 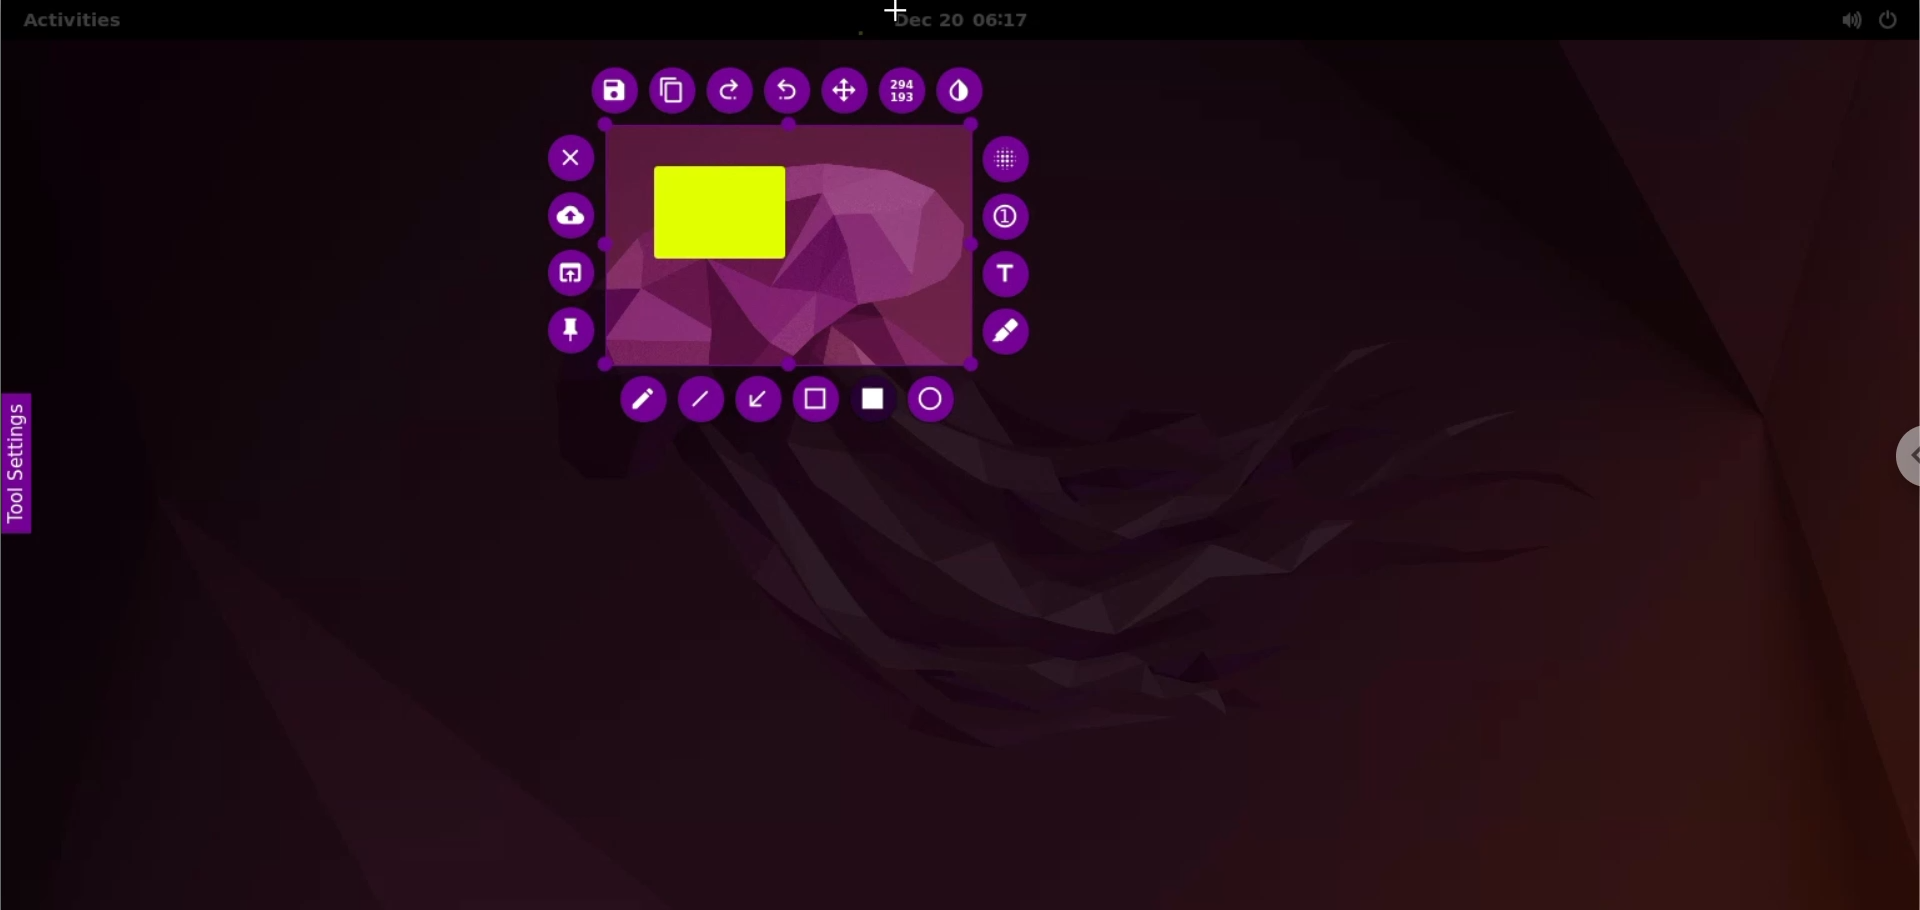 I want to click on pixellete, so click(x=1009, y=159).